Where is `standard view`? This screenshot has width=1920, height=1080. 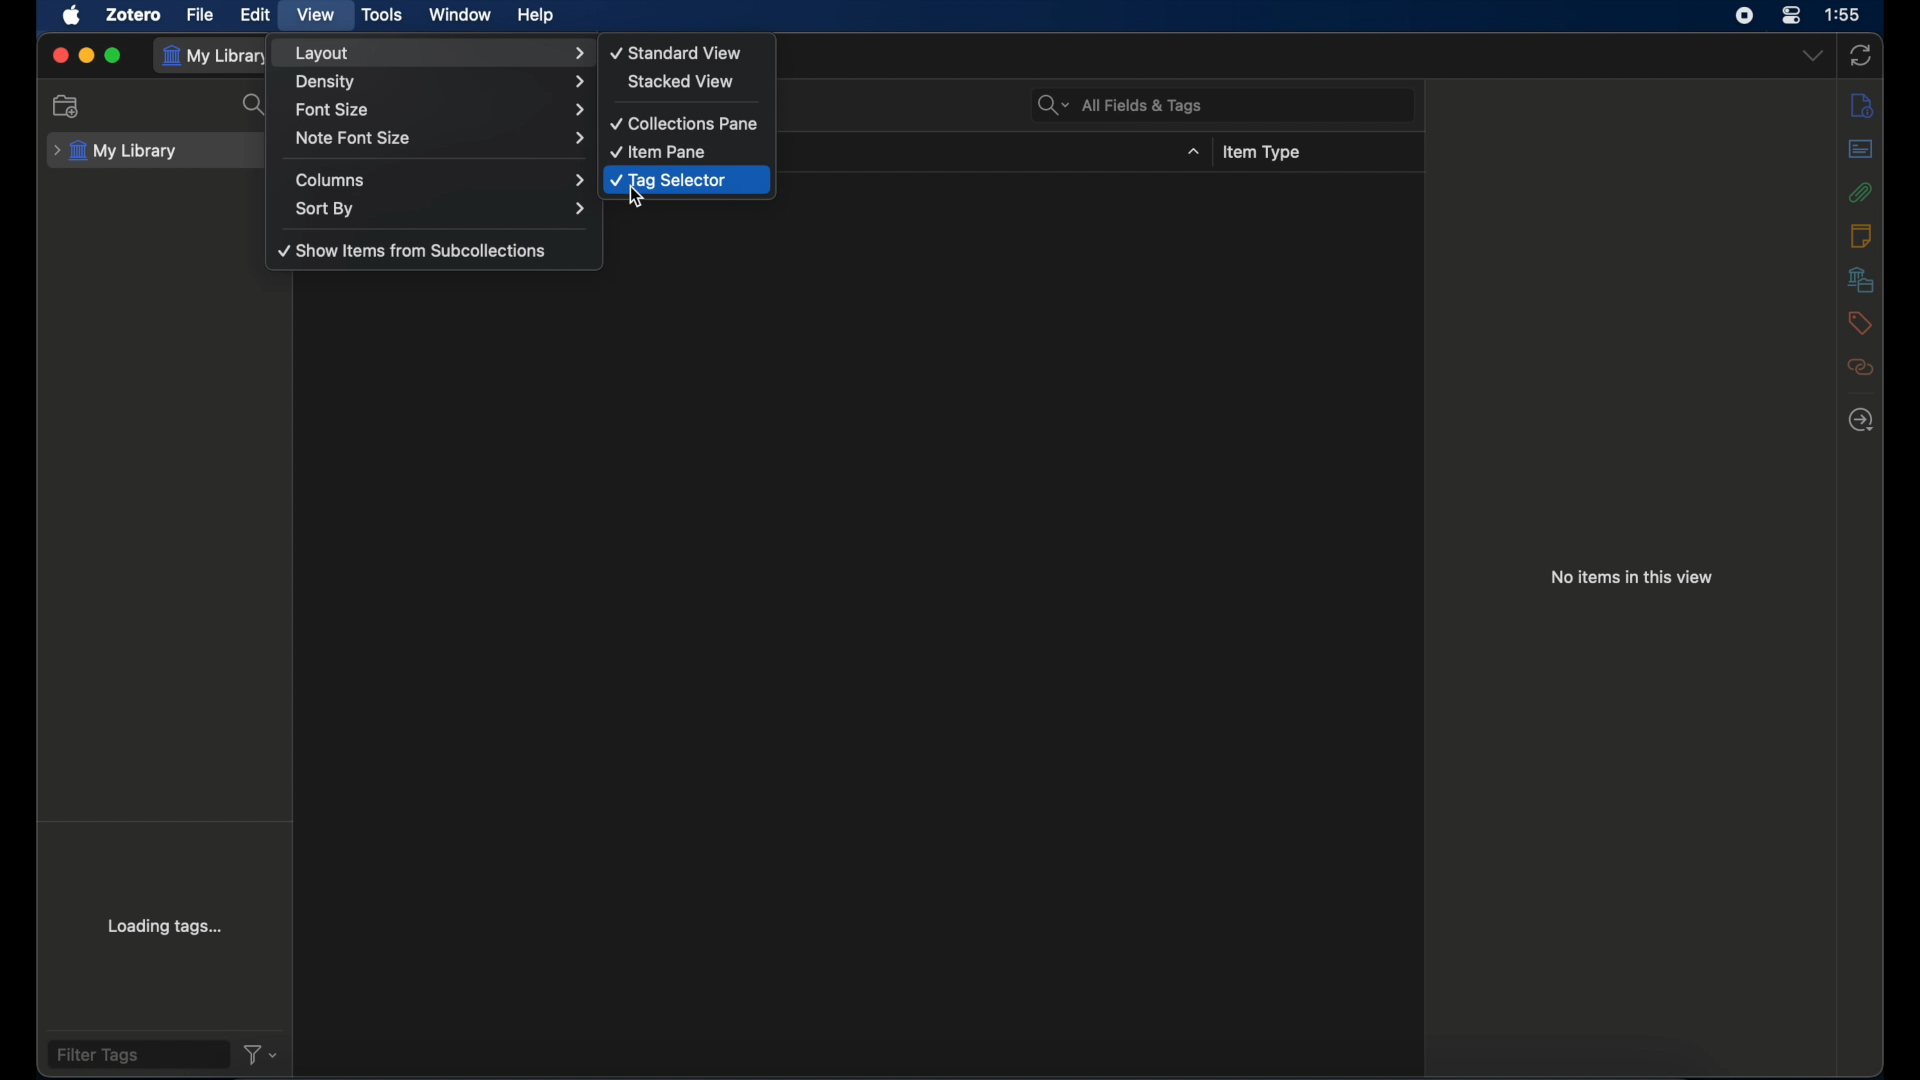
standard view is located at coordinates (677, 52).